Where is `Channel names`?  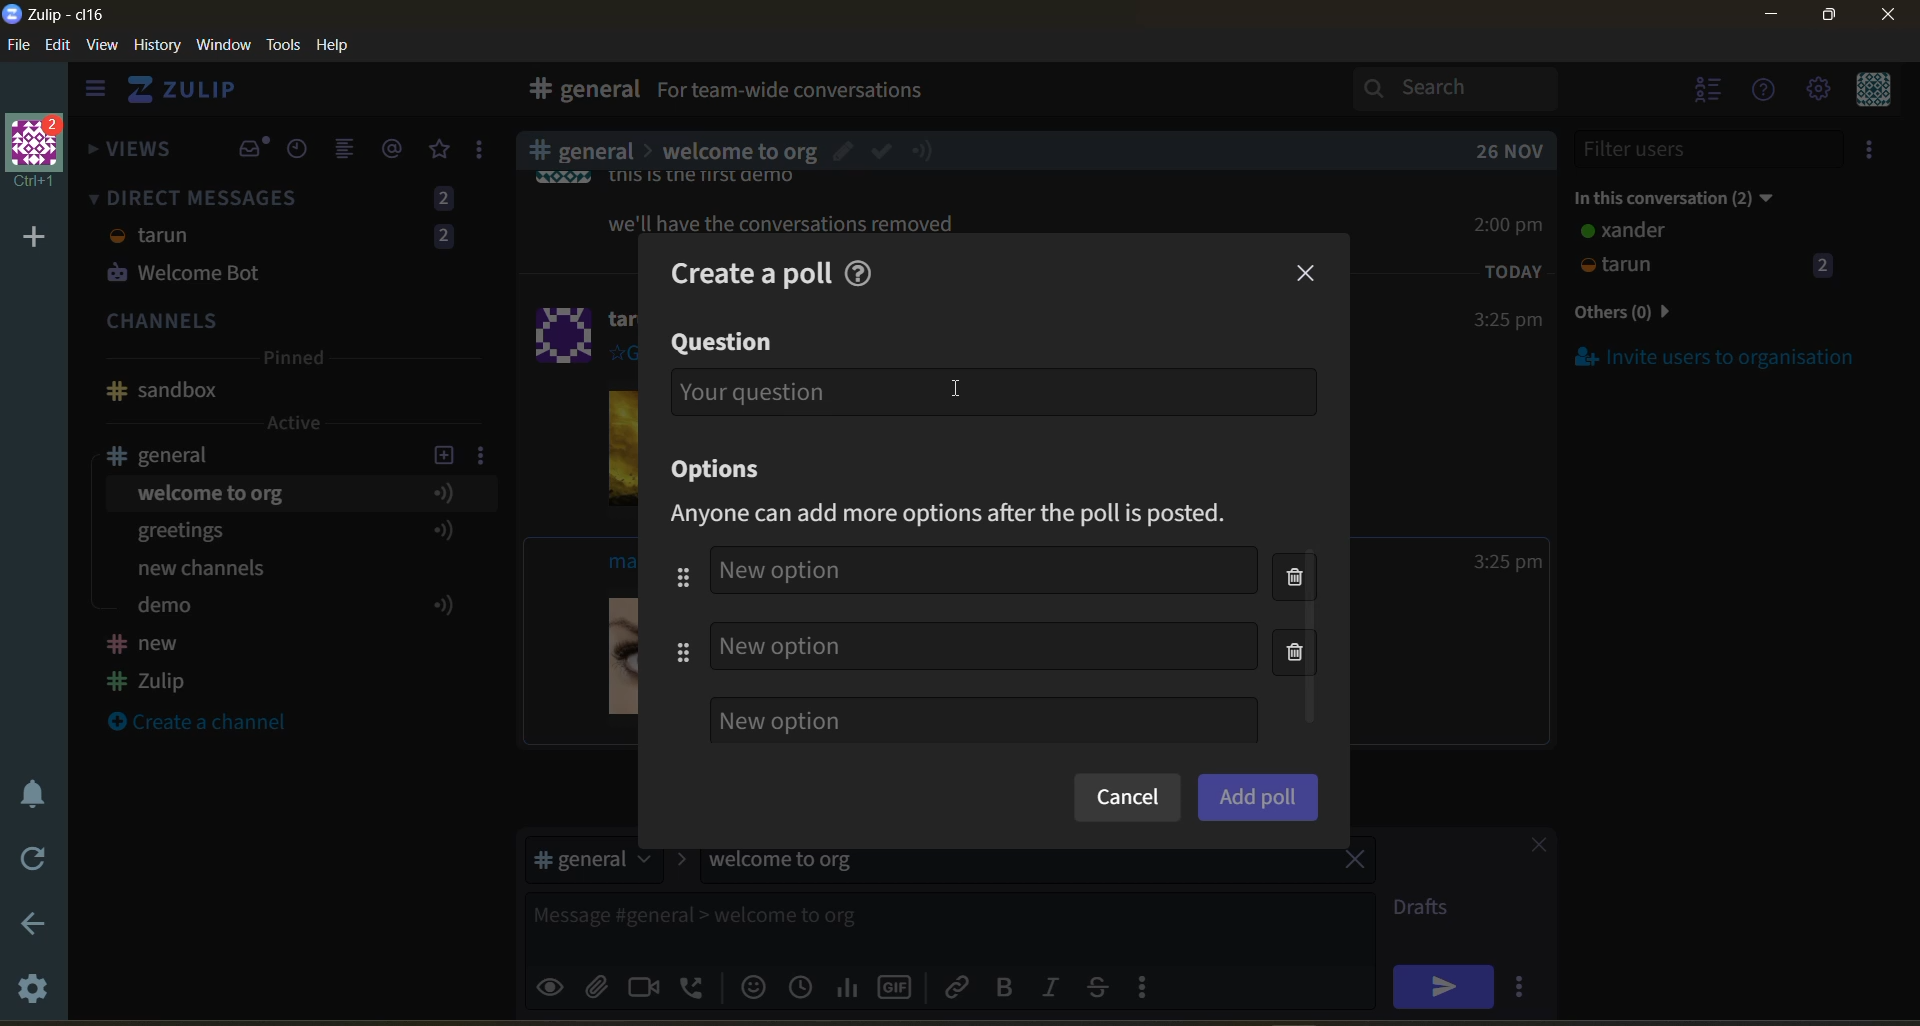
Channel names is located at coordinates (150, 665).